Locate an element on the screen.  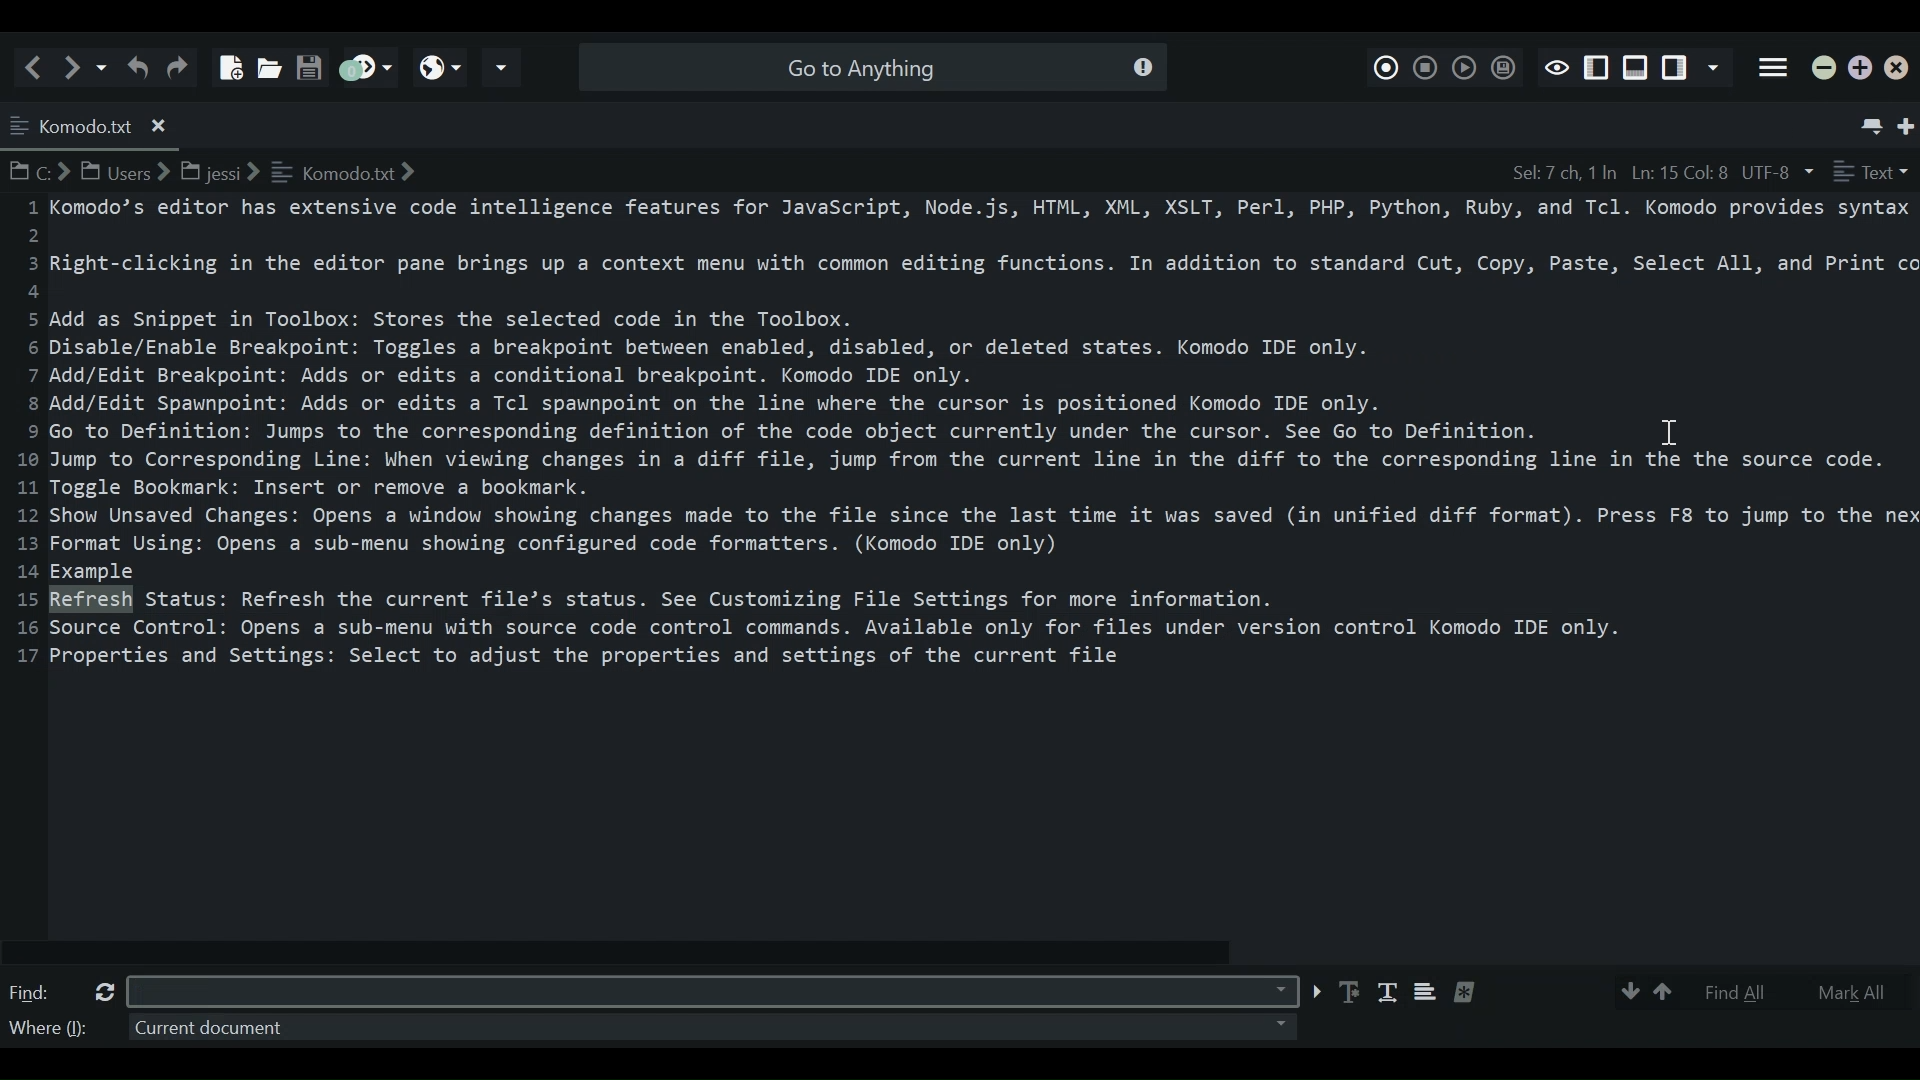
Use multiple lines is located at coordinates (1425, 995).